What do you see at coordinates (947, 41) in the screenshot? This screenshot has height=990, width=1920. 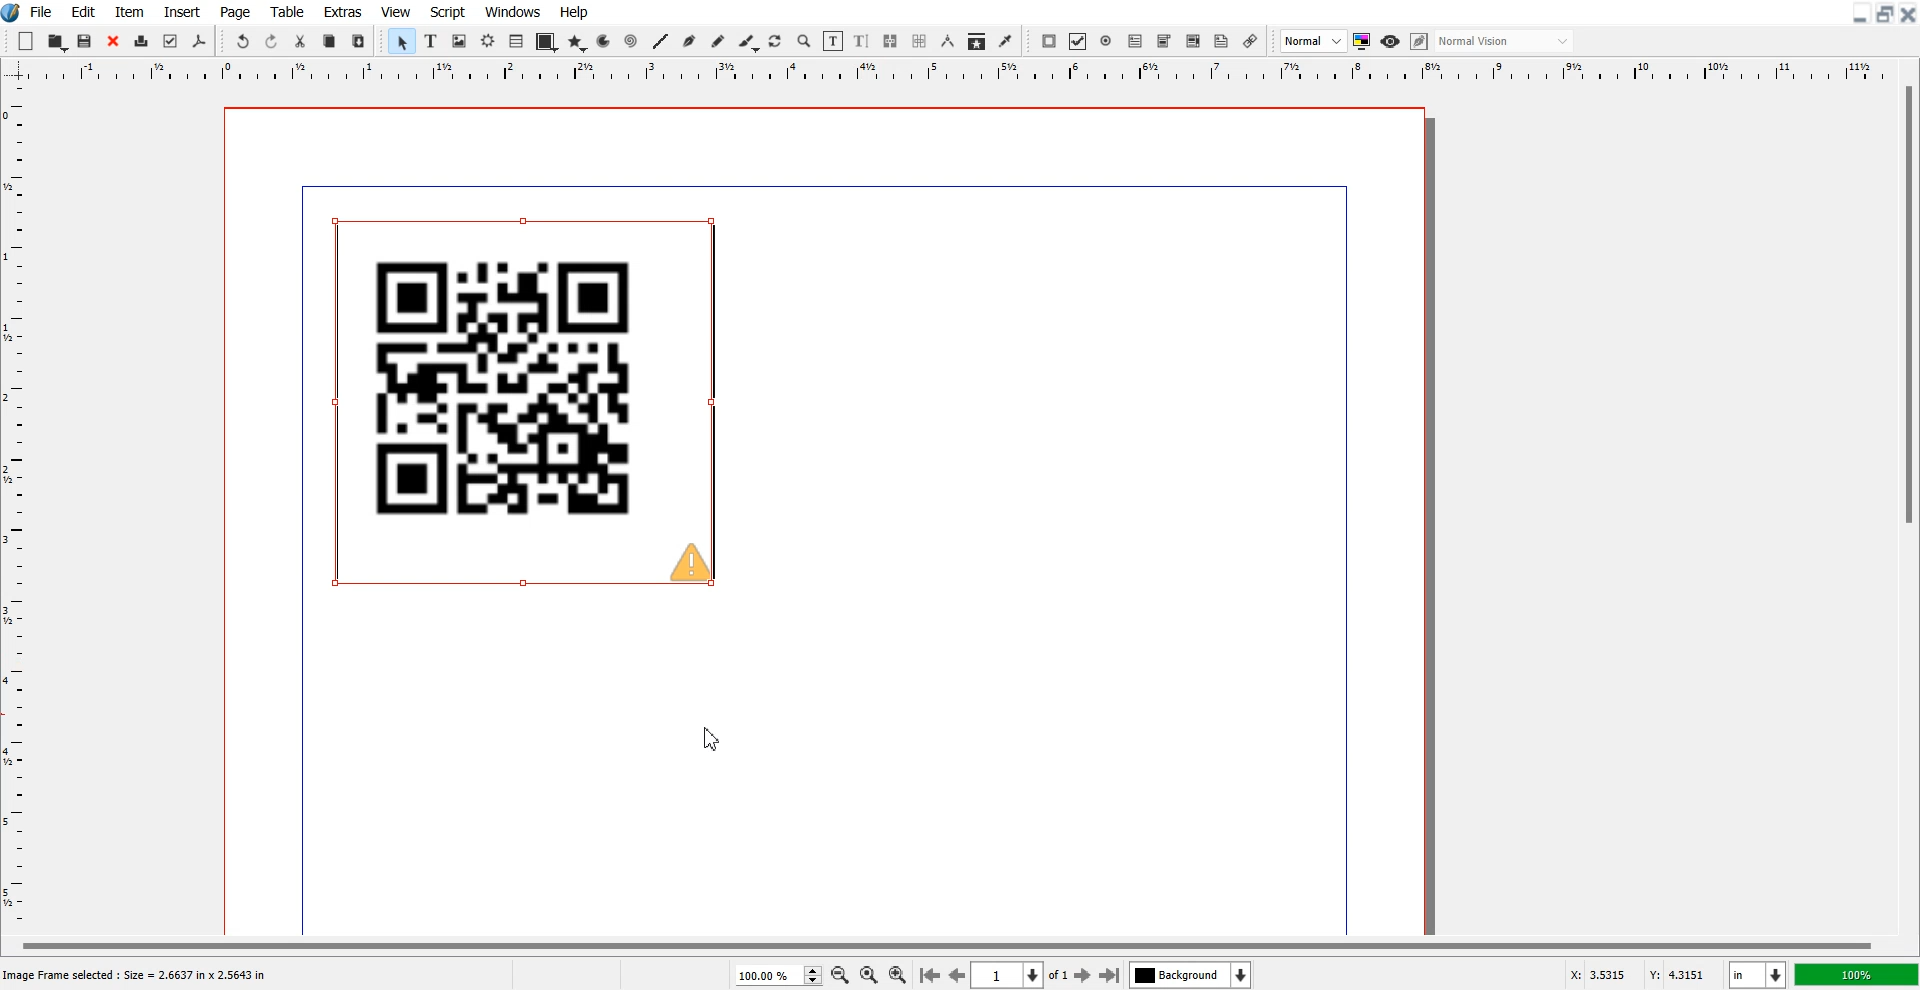 I see `Measurements ` at bounding box center [947, 41].